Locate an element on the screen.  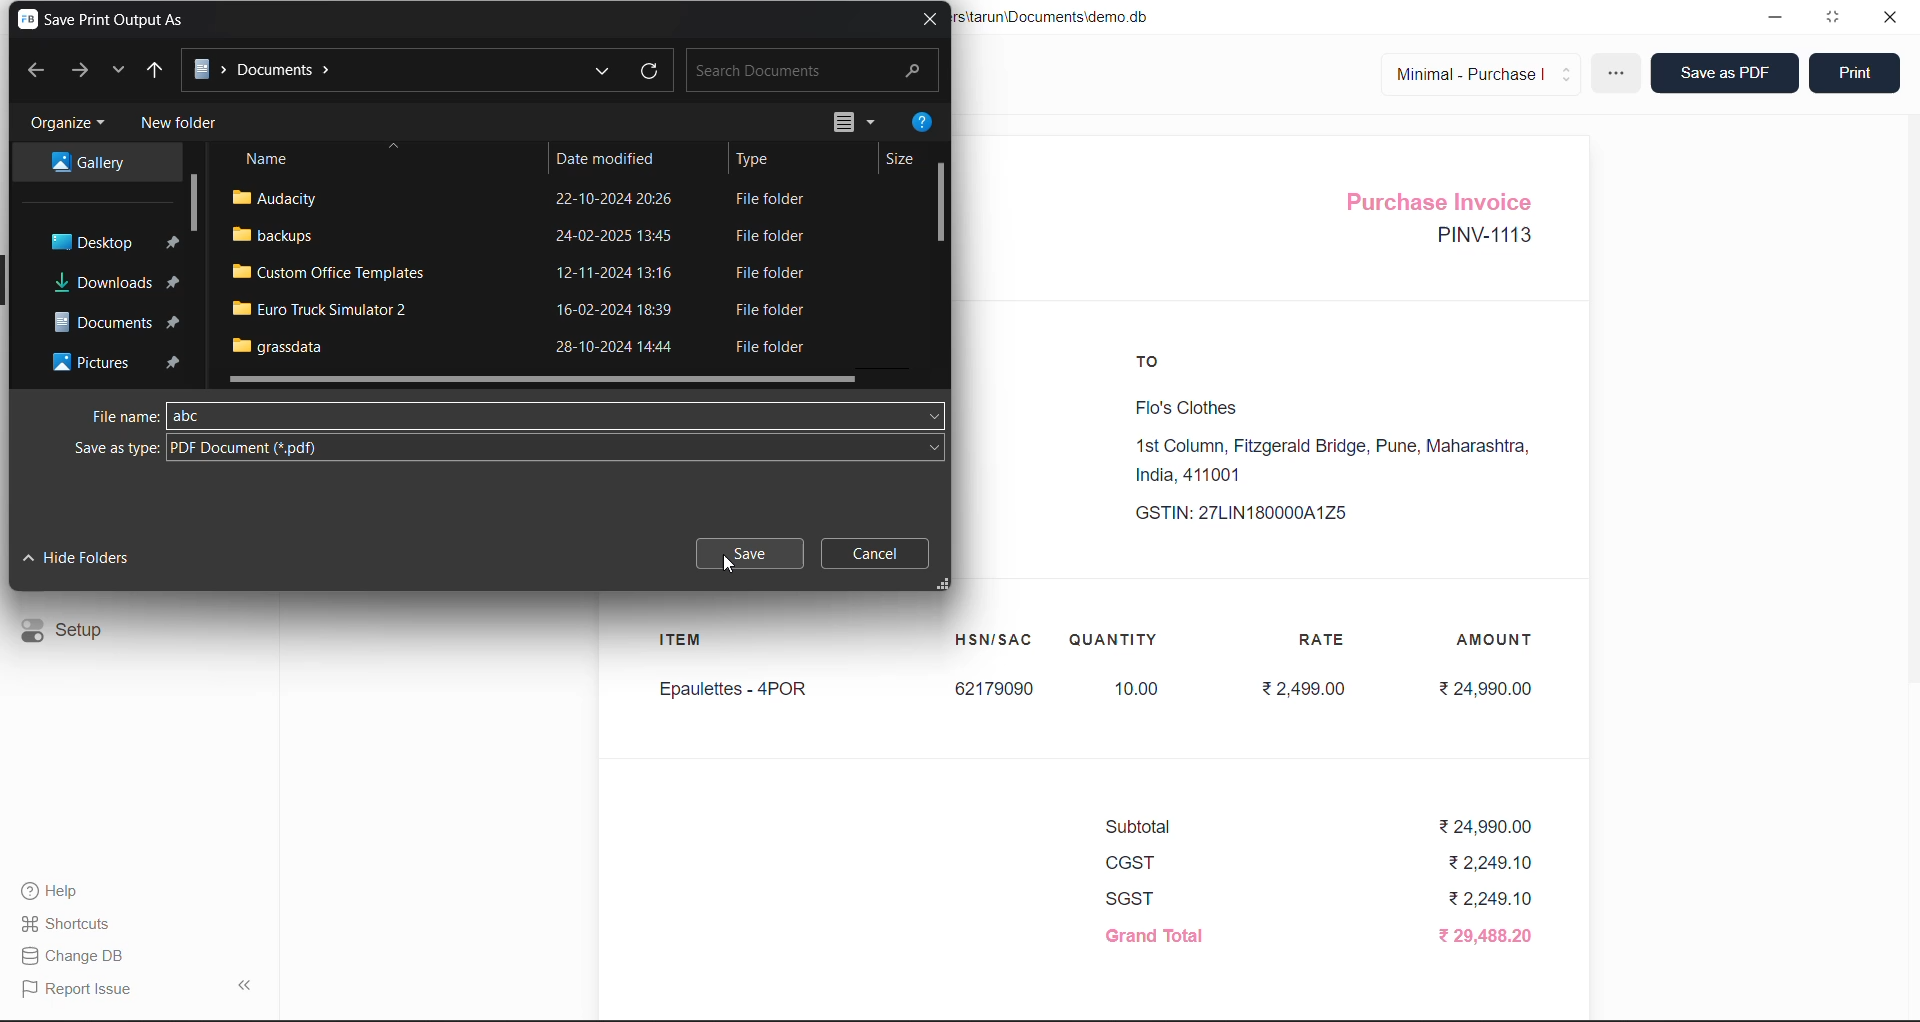
₹2,499.00 is located at coordinates (1309, 690).